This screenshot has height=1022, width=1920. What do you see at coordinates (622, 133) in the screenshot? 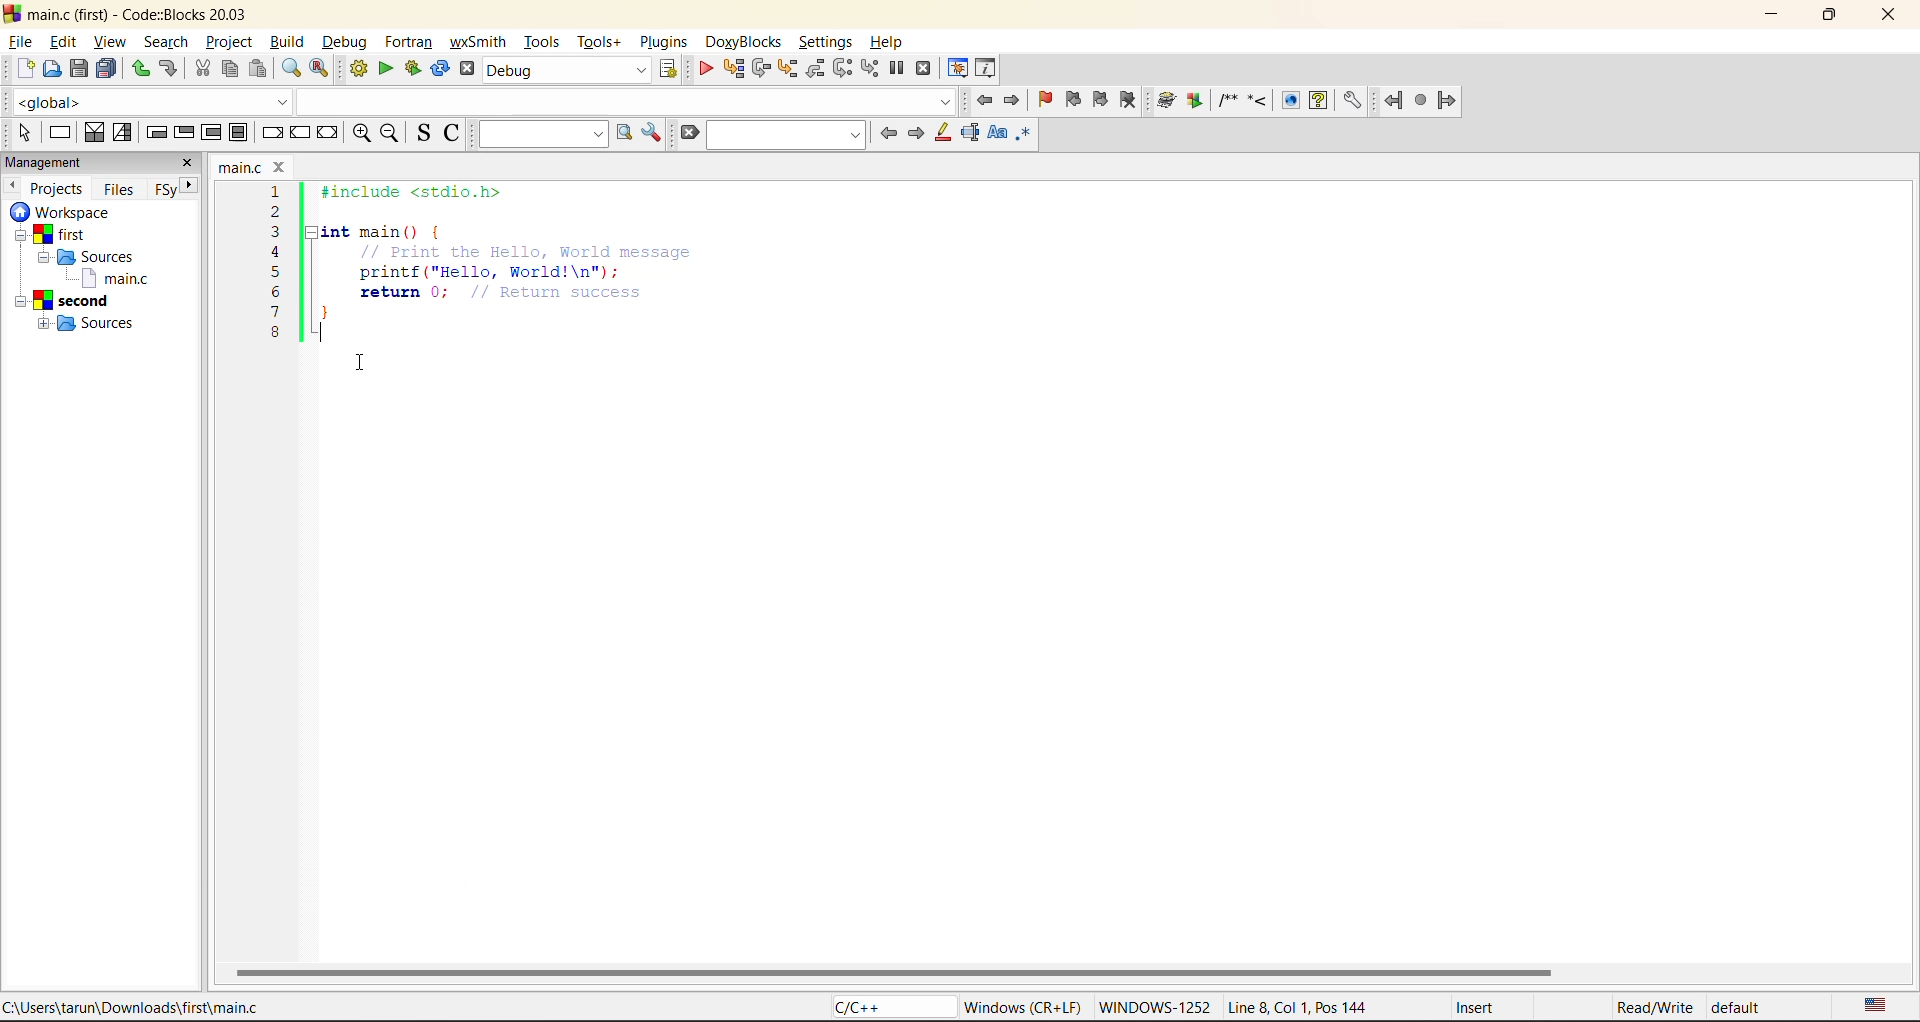
I see `run search` at bounding box center [622, 133].